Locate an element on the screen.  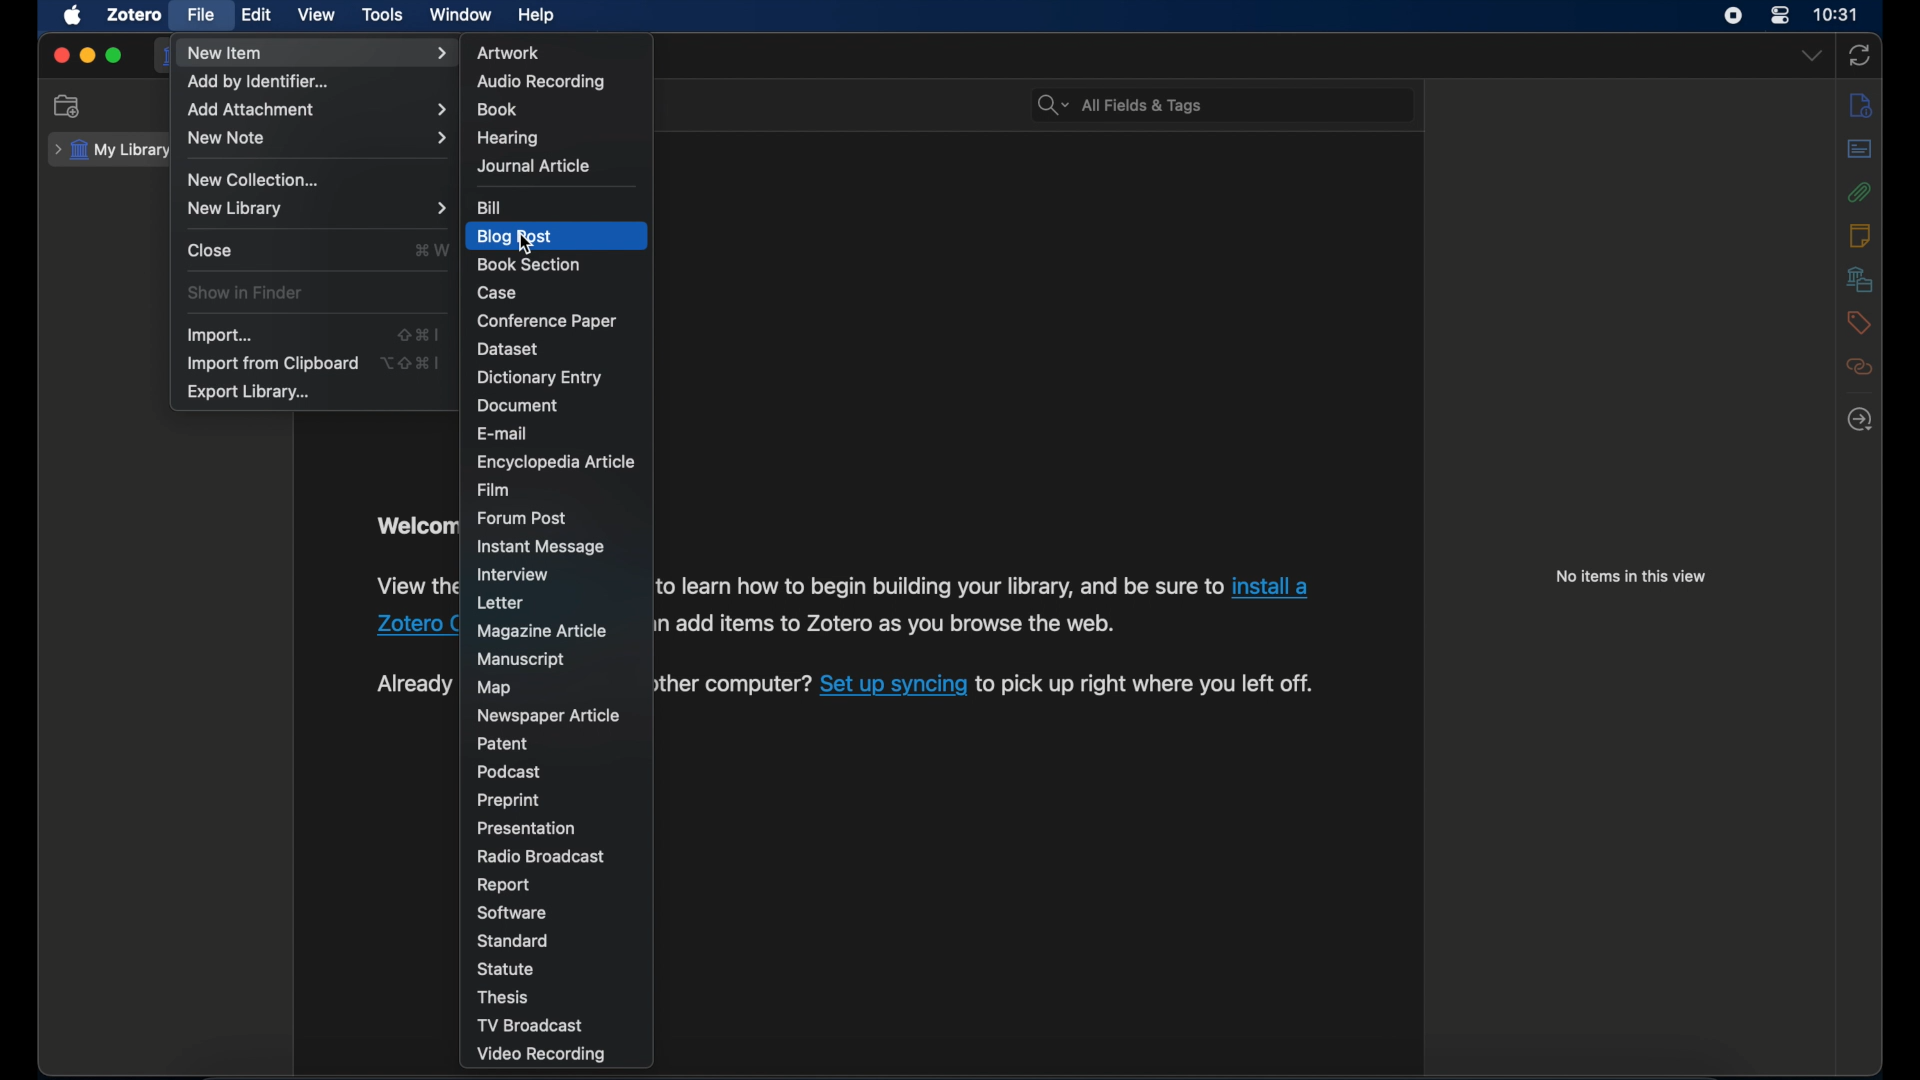
instant message is located at coordinates (539, 546).